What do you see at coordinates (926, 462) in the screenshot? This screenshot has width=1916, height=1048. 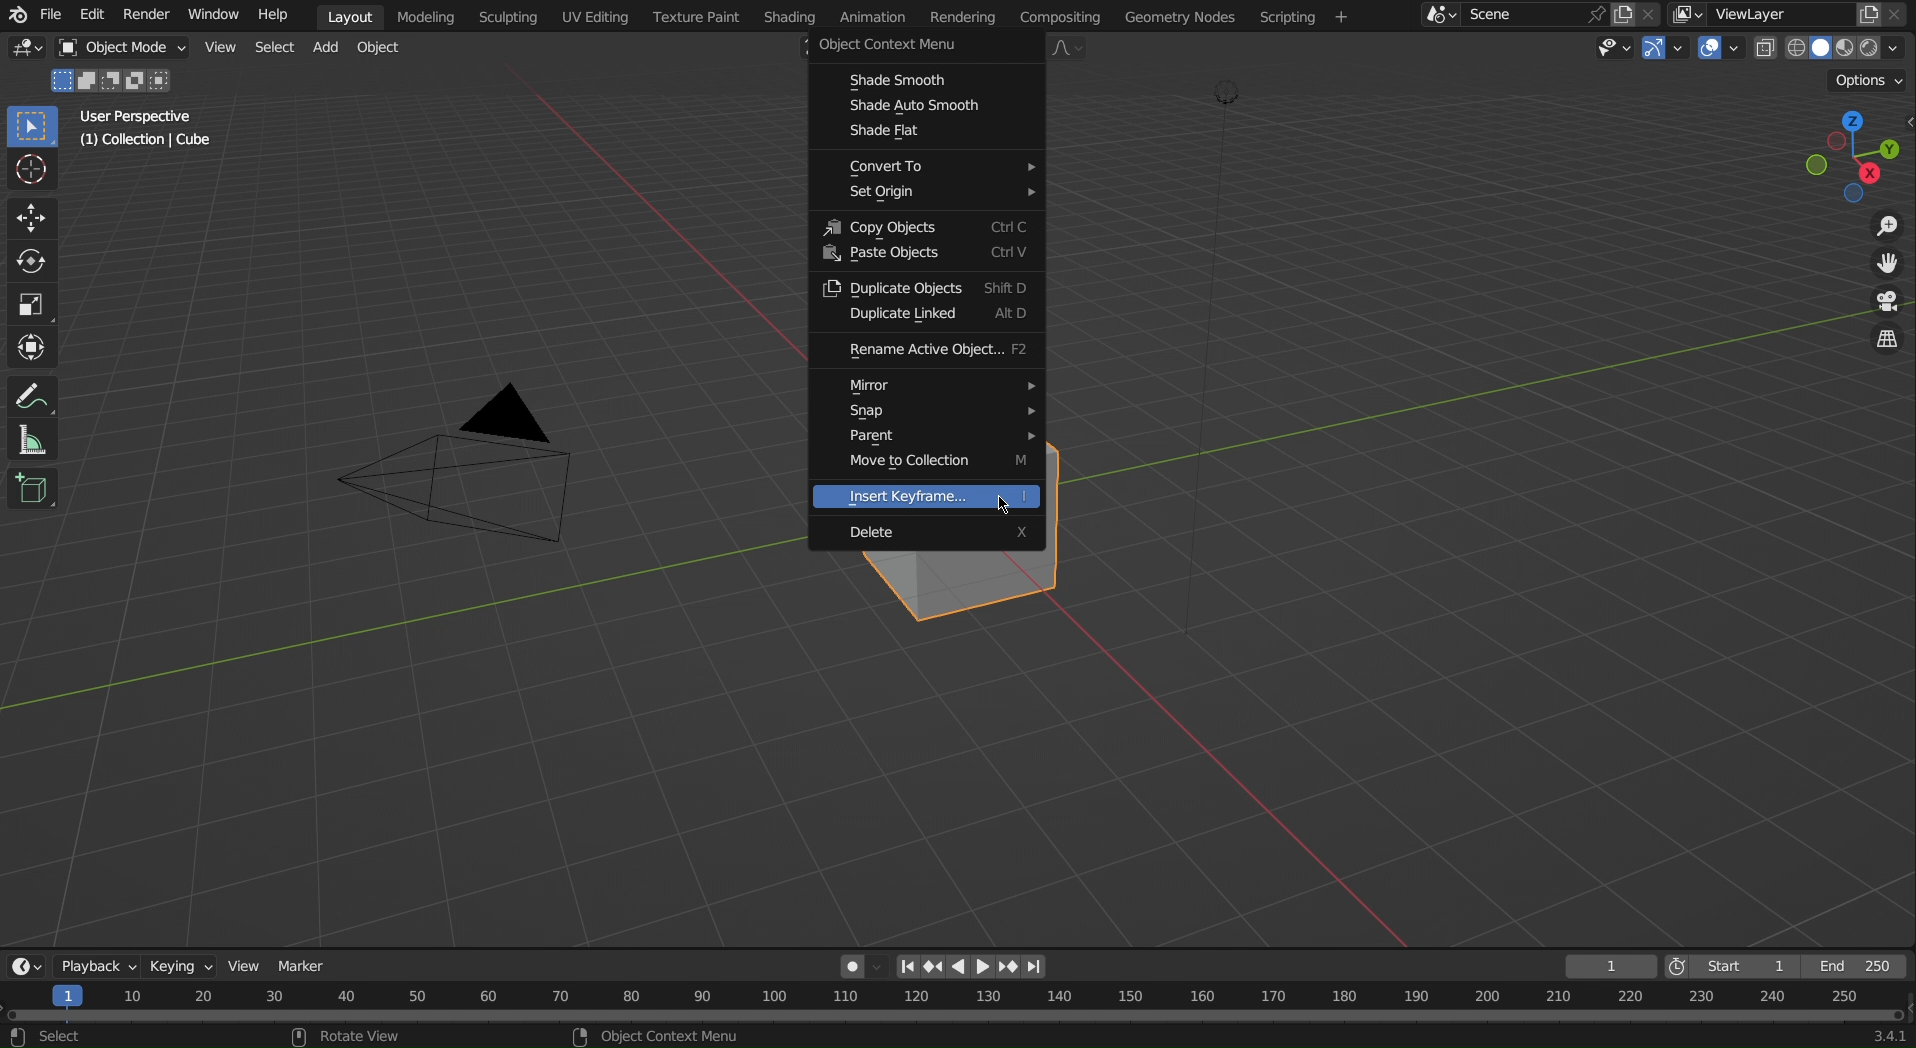 I see `Move to Collection` at bounding box center [926, 462].